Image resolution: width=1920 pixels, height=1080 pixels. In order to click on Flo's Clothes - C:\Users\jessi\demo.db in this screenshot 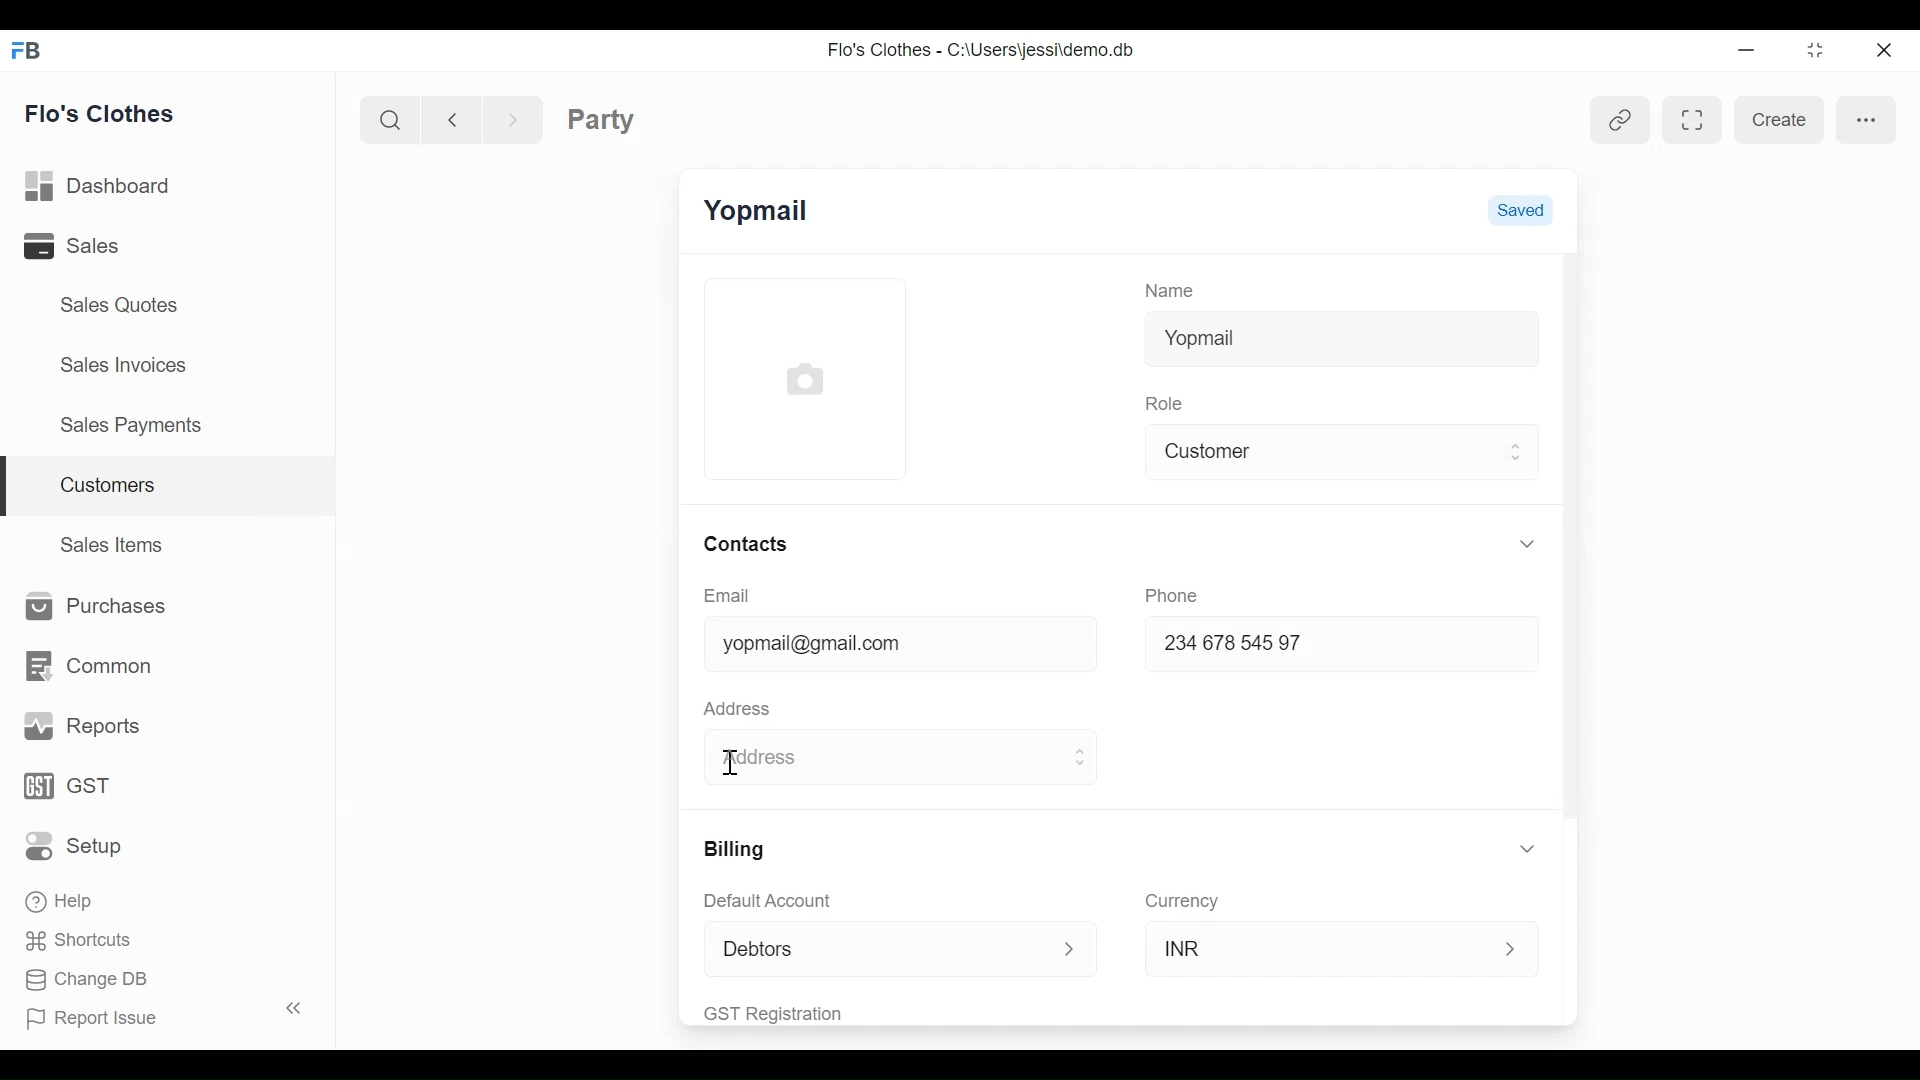, I will do `click(984, 51)`.